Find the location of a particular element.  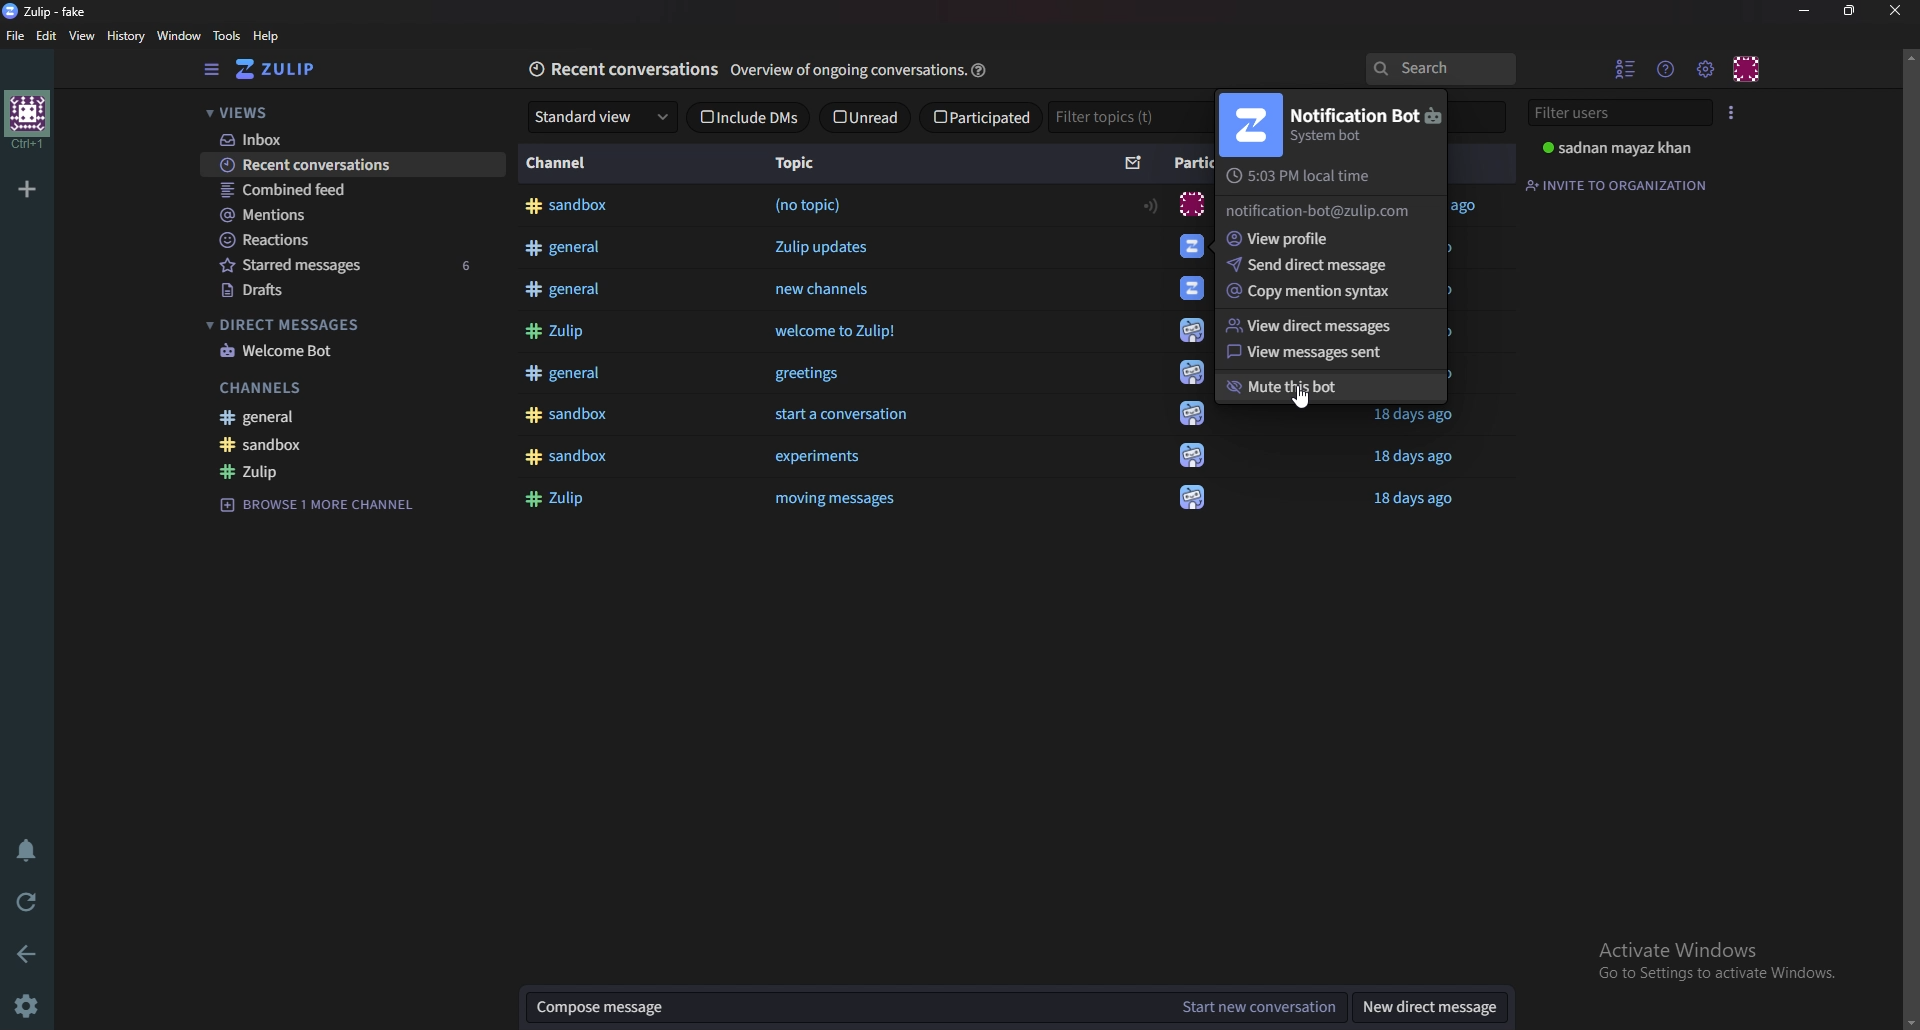

sandbox is located at coordinates (1430, 415).